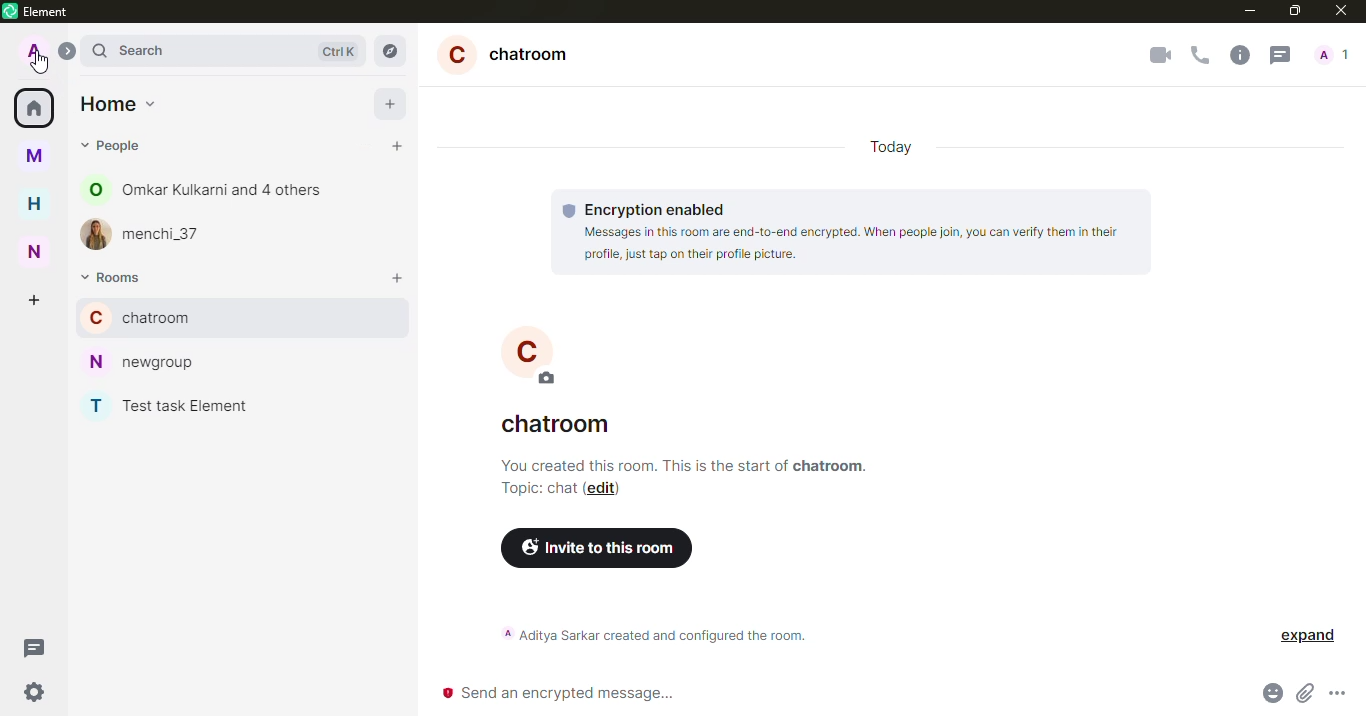 The image size is (1366, 716). I want to click on more, so click(1341, 694).